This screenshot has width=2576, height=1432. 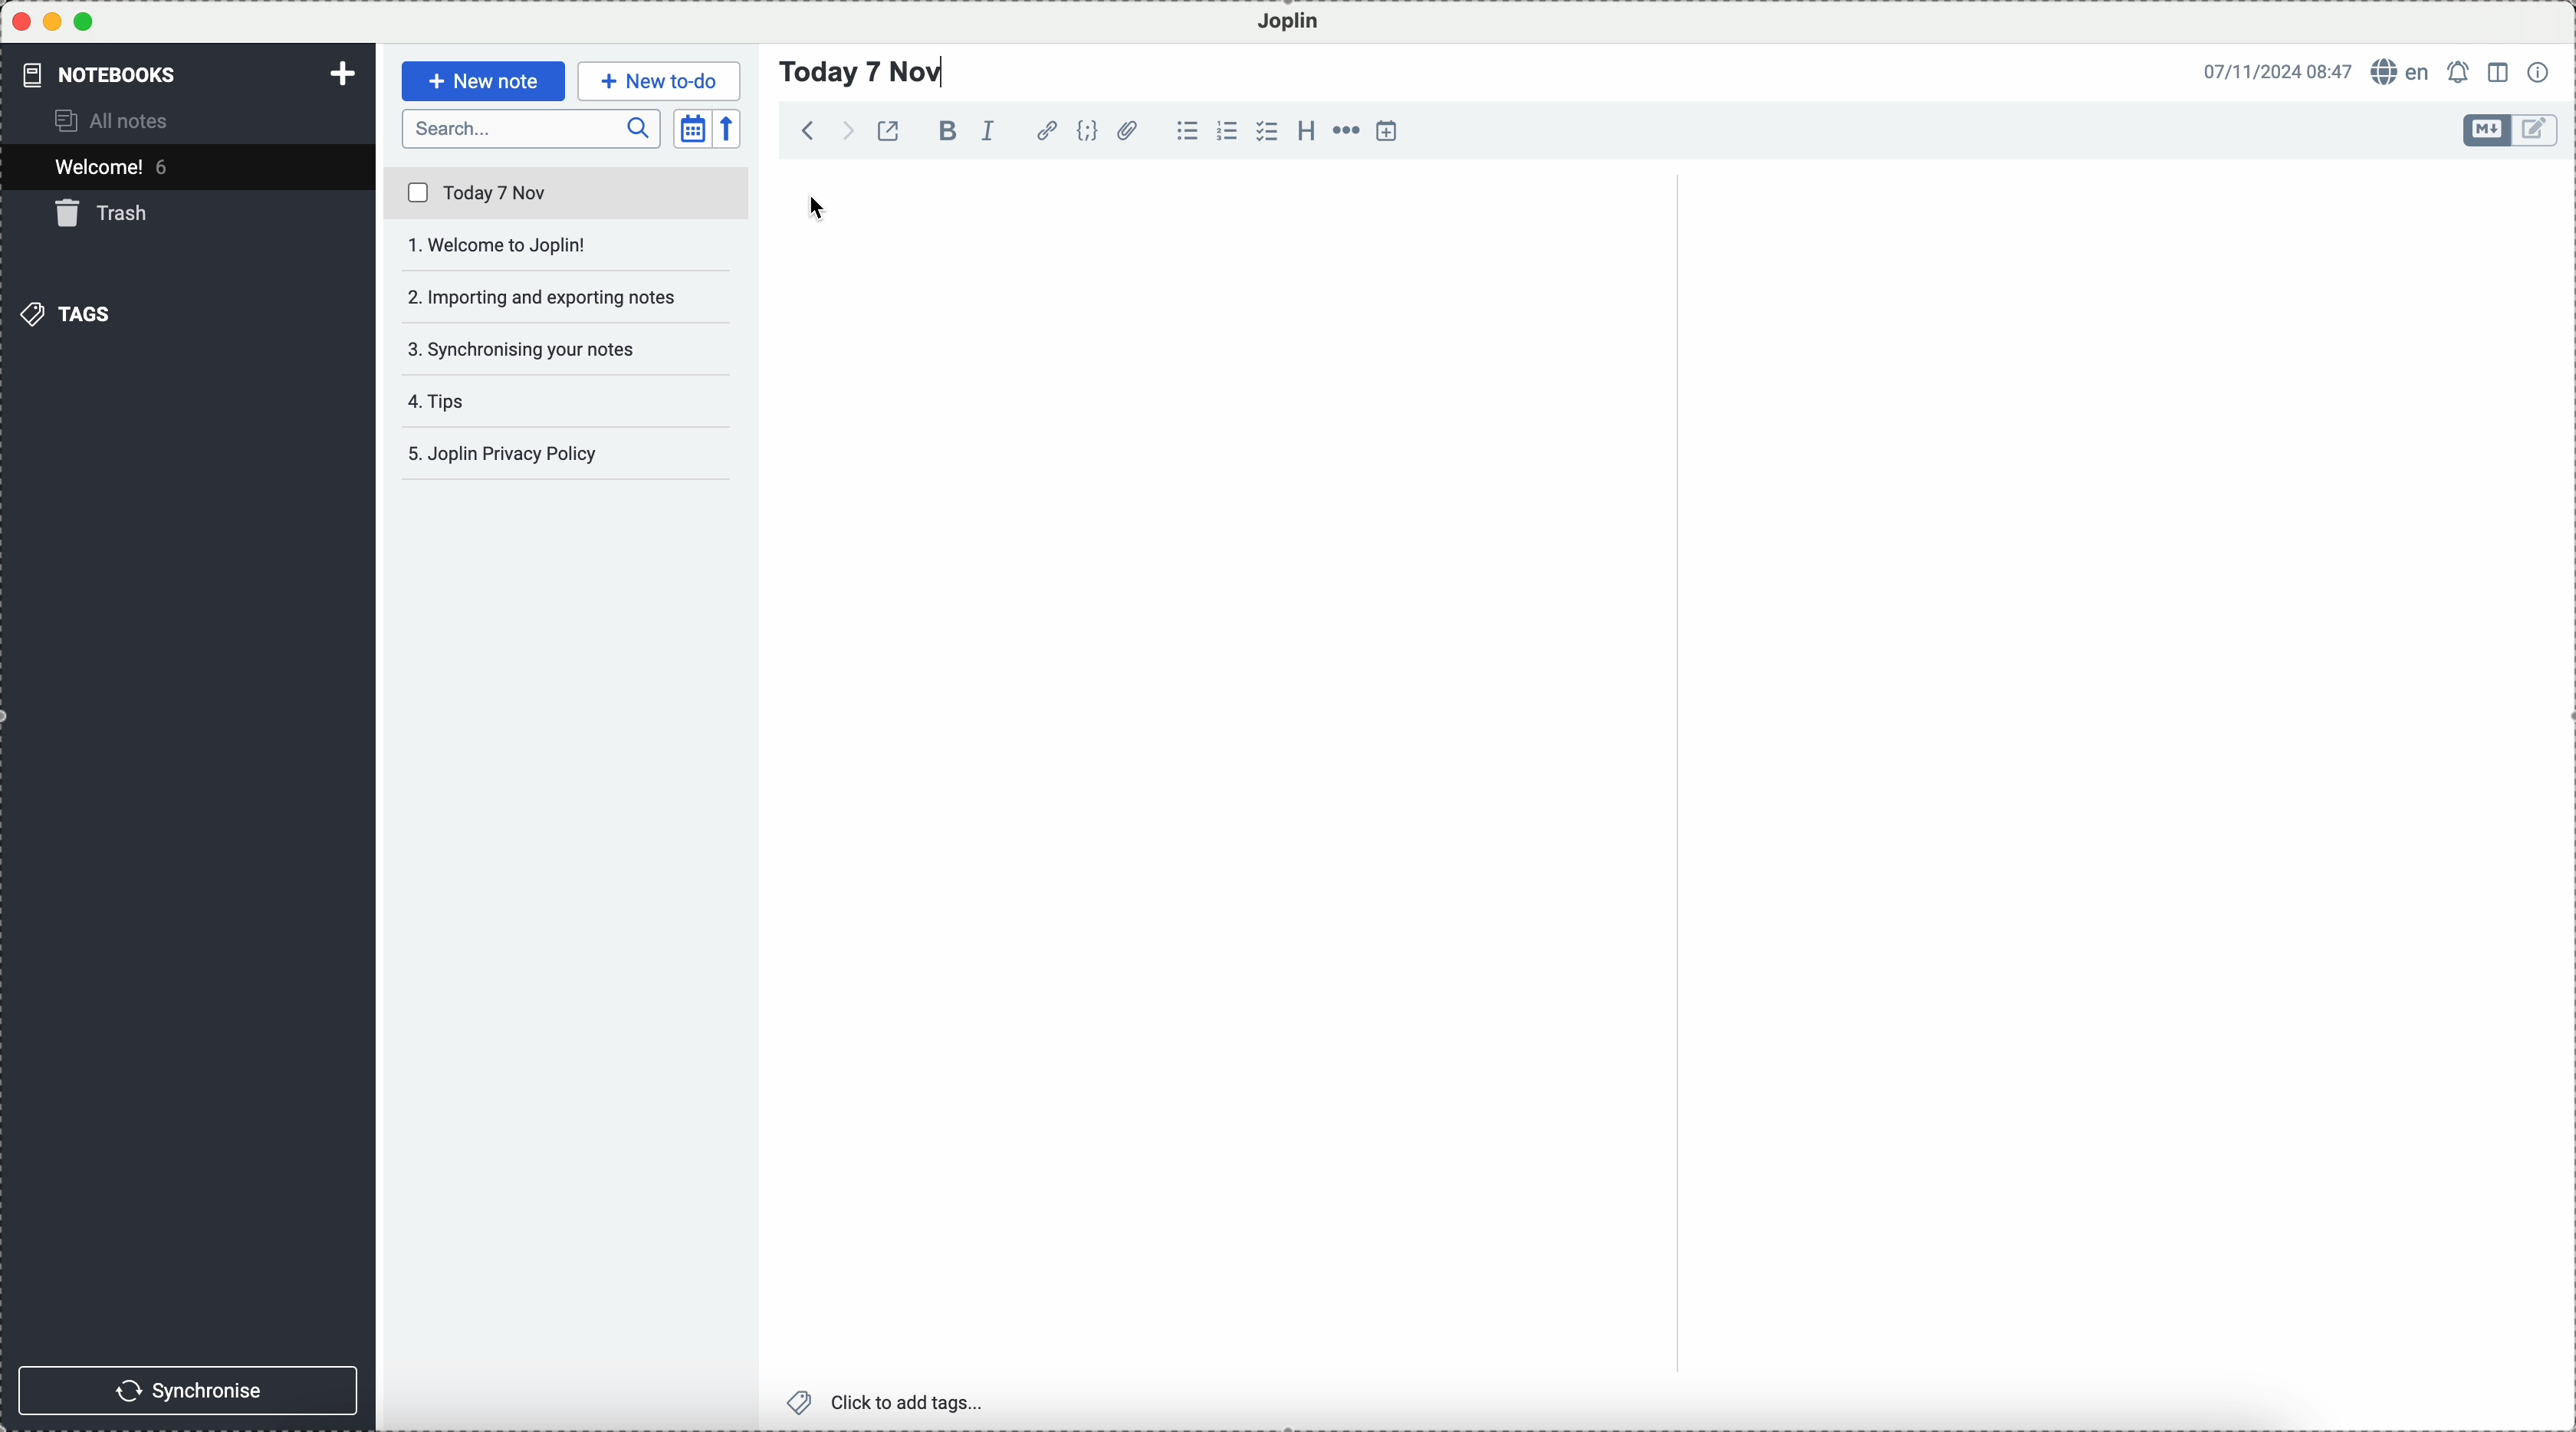 What do you see at coordinates (2488, 130) in the screenshot?
I see `toggle editors` at bounding box center [2488, 130].